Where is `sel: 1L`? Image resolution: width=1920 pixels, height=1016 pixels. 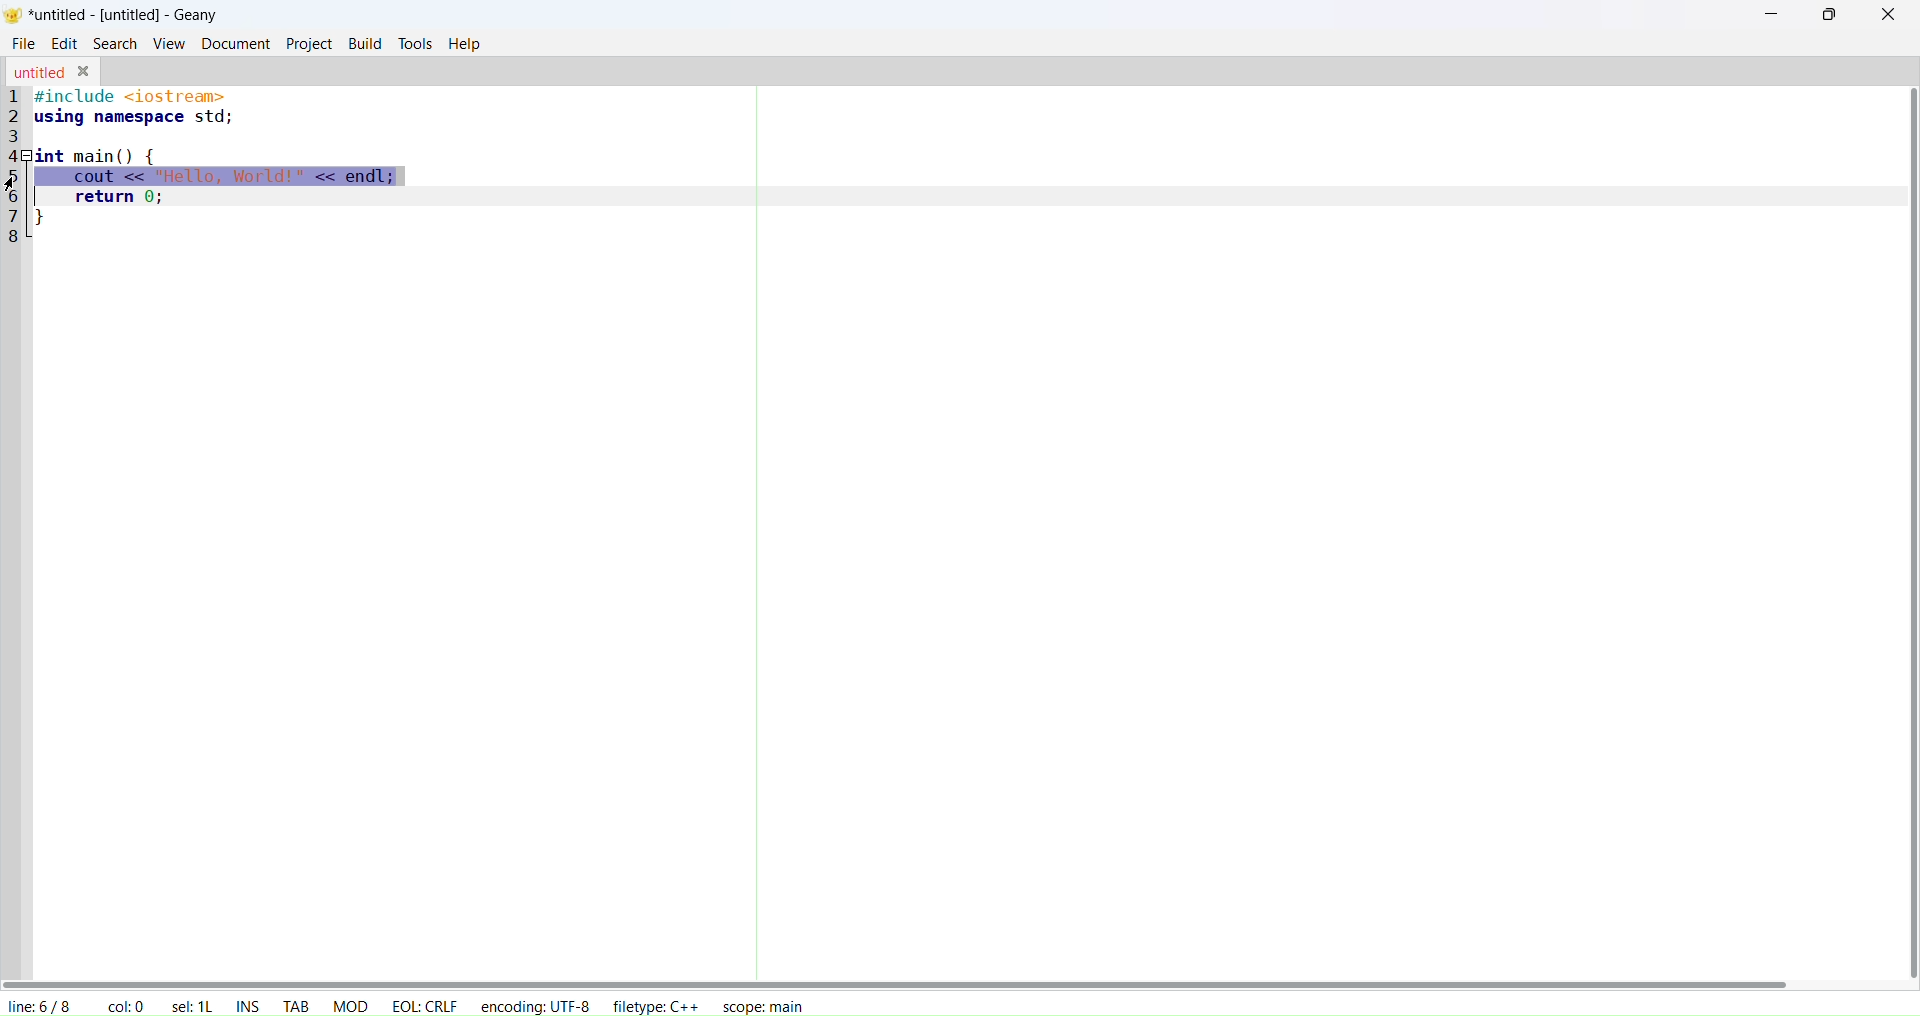
sel: 1L is located at coordinates (192, 1003).